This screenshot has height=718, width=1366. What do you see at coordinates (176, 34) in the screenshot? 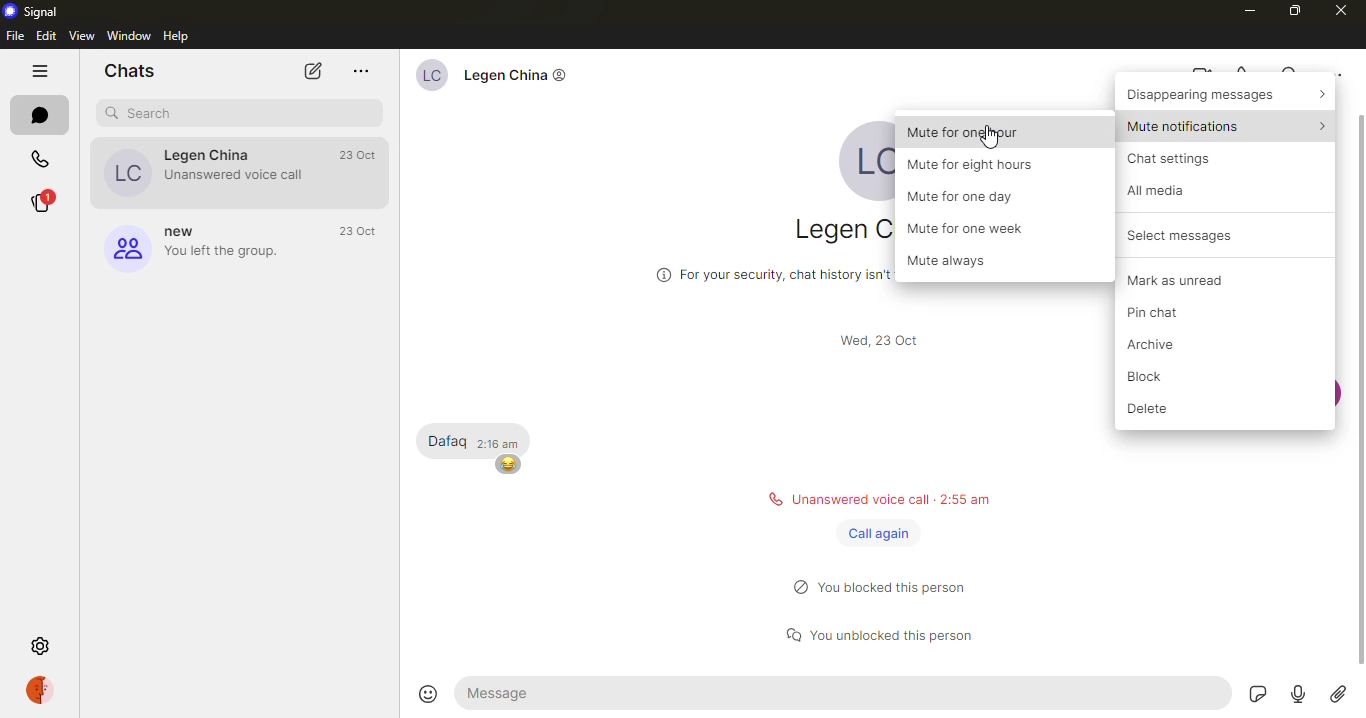
I see `help` at bounding box center [176, 34].